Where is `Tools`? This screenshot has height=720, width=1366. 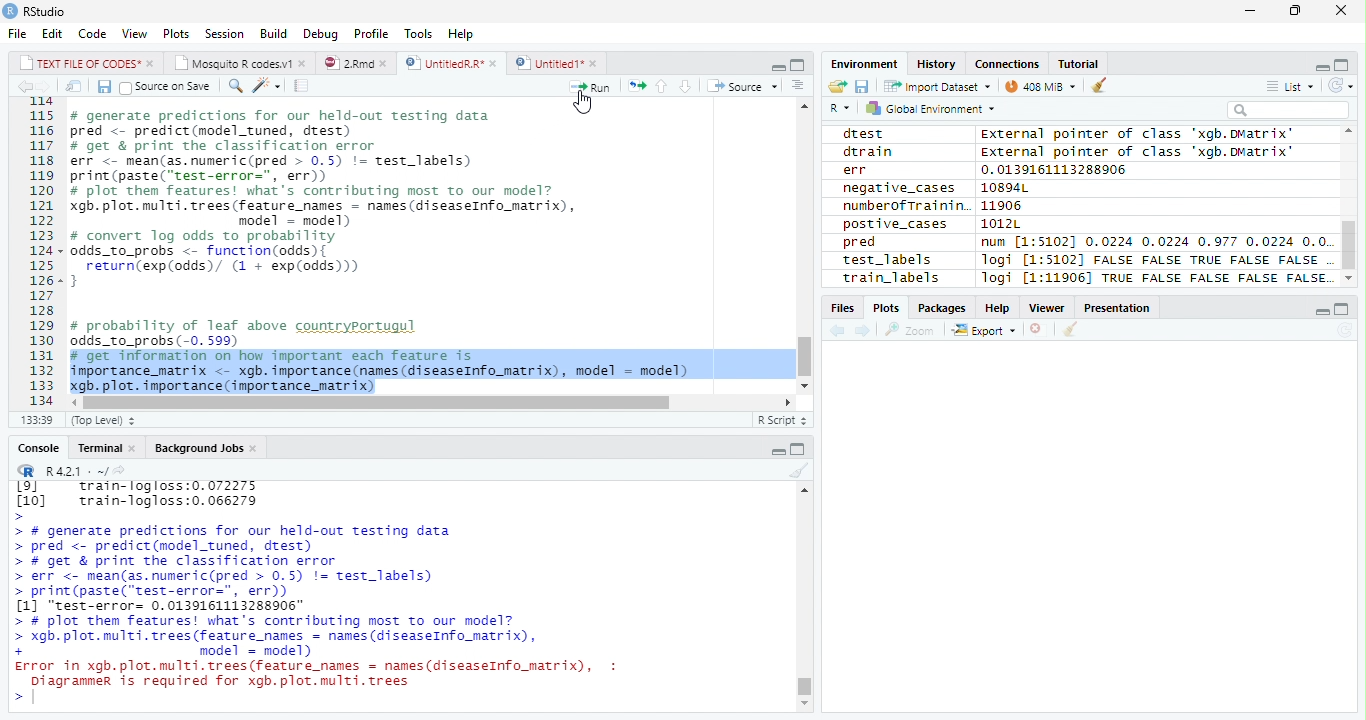
Tools is located at coordinates (418, 33).